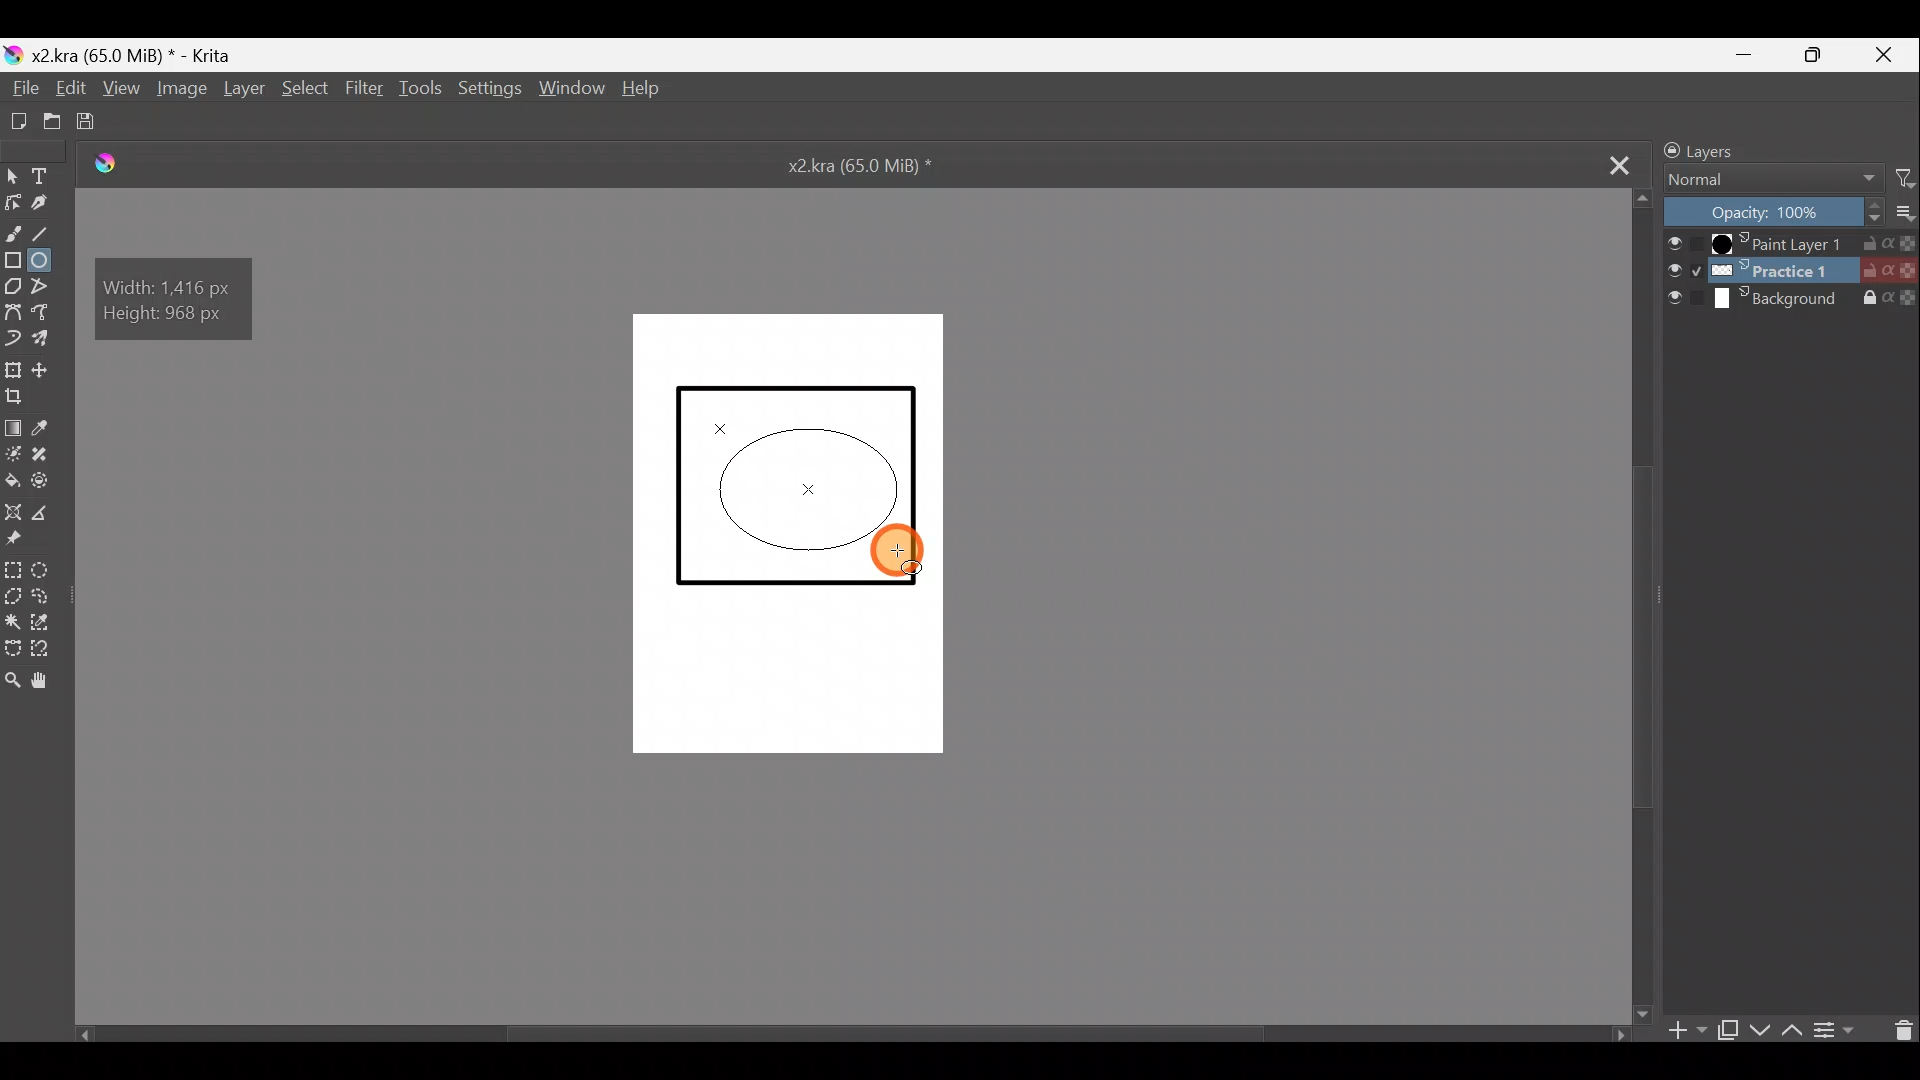  I want to click on Layers, so click(1720, 149).